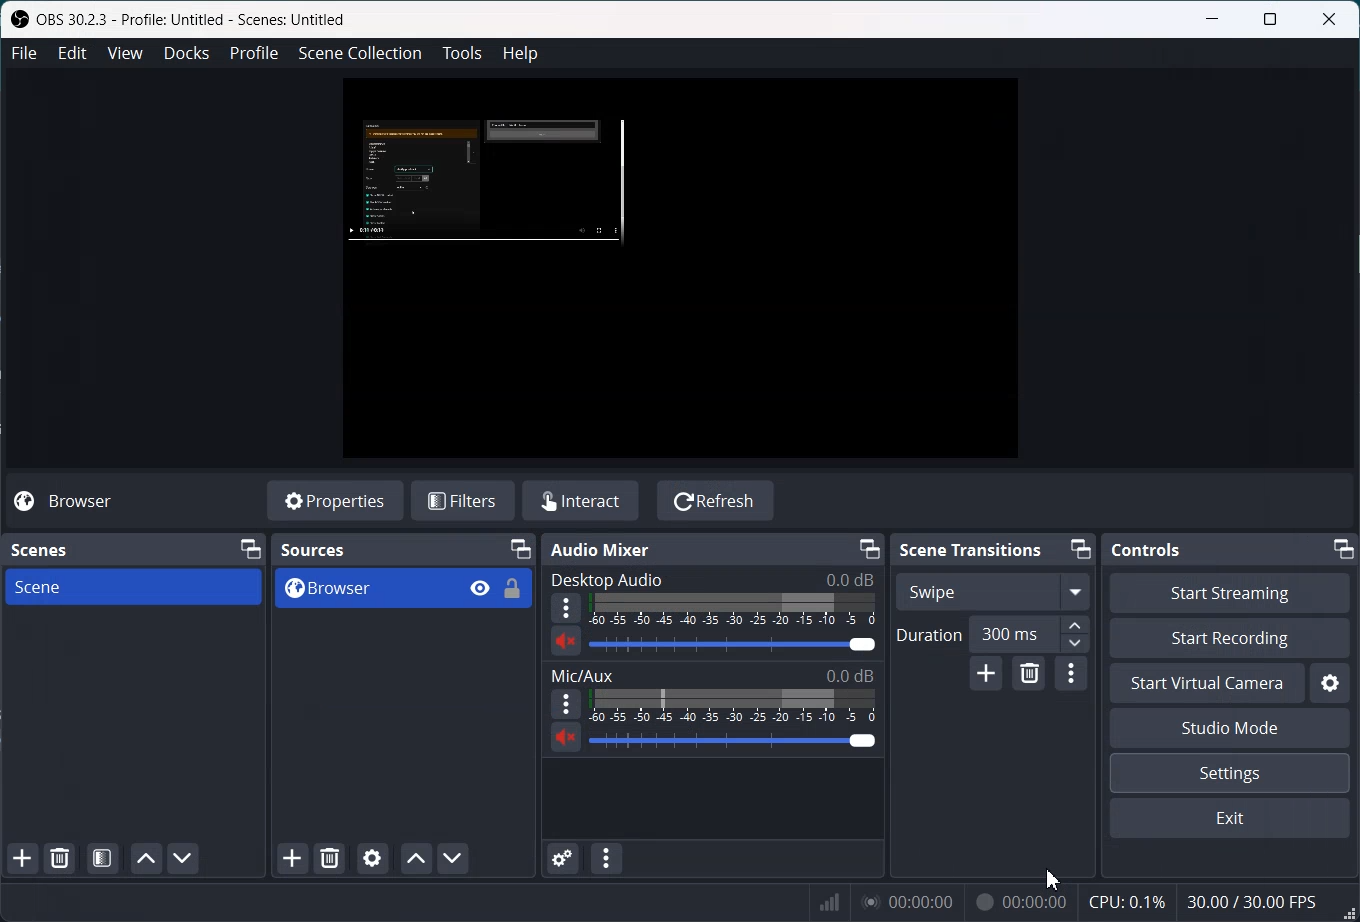 The width and height of the screenshot is (1360, 922). I want to click on View, so click(125, 53).